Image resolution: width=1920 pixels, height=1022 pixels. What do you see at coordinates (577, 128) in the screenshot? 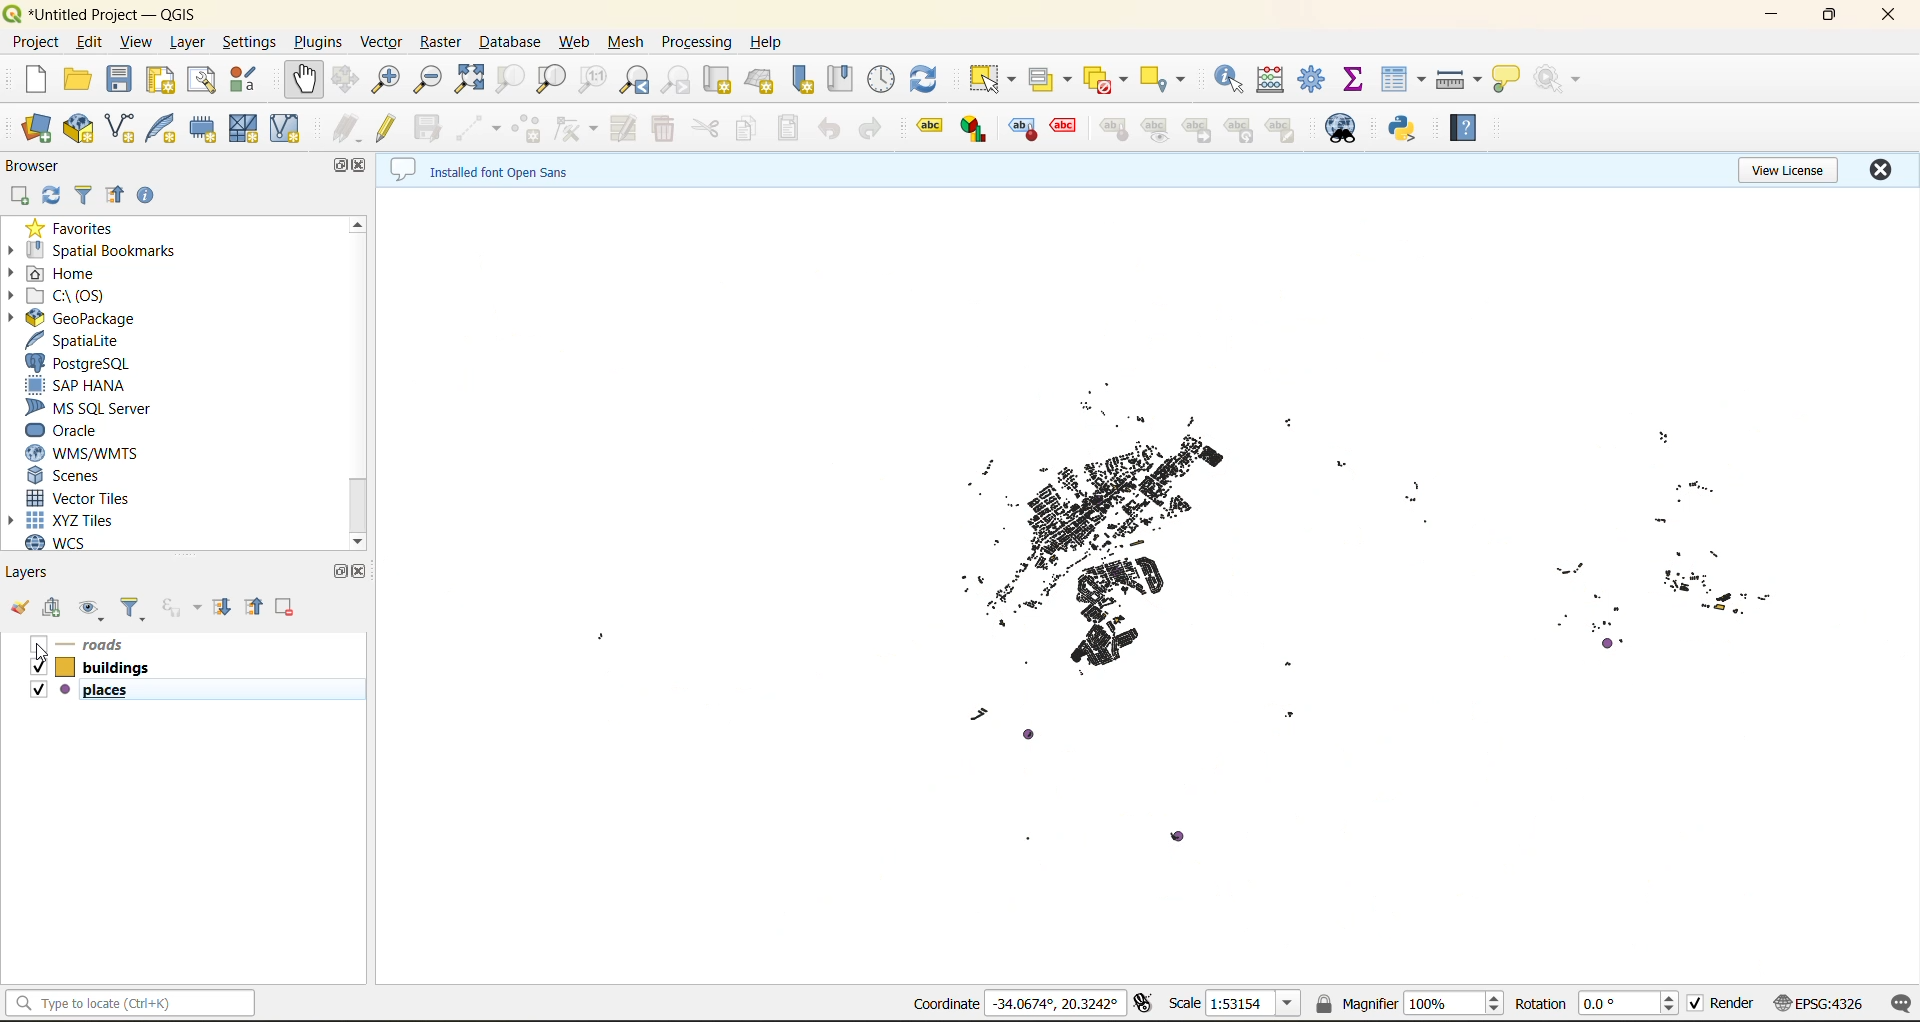
I see `vertex tools` at bounding box center [577, 128].